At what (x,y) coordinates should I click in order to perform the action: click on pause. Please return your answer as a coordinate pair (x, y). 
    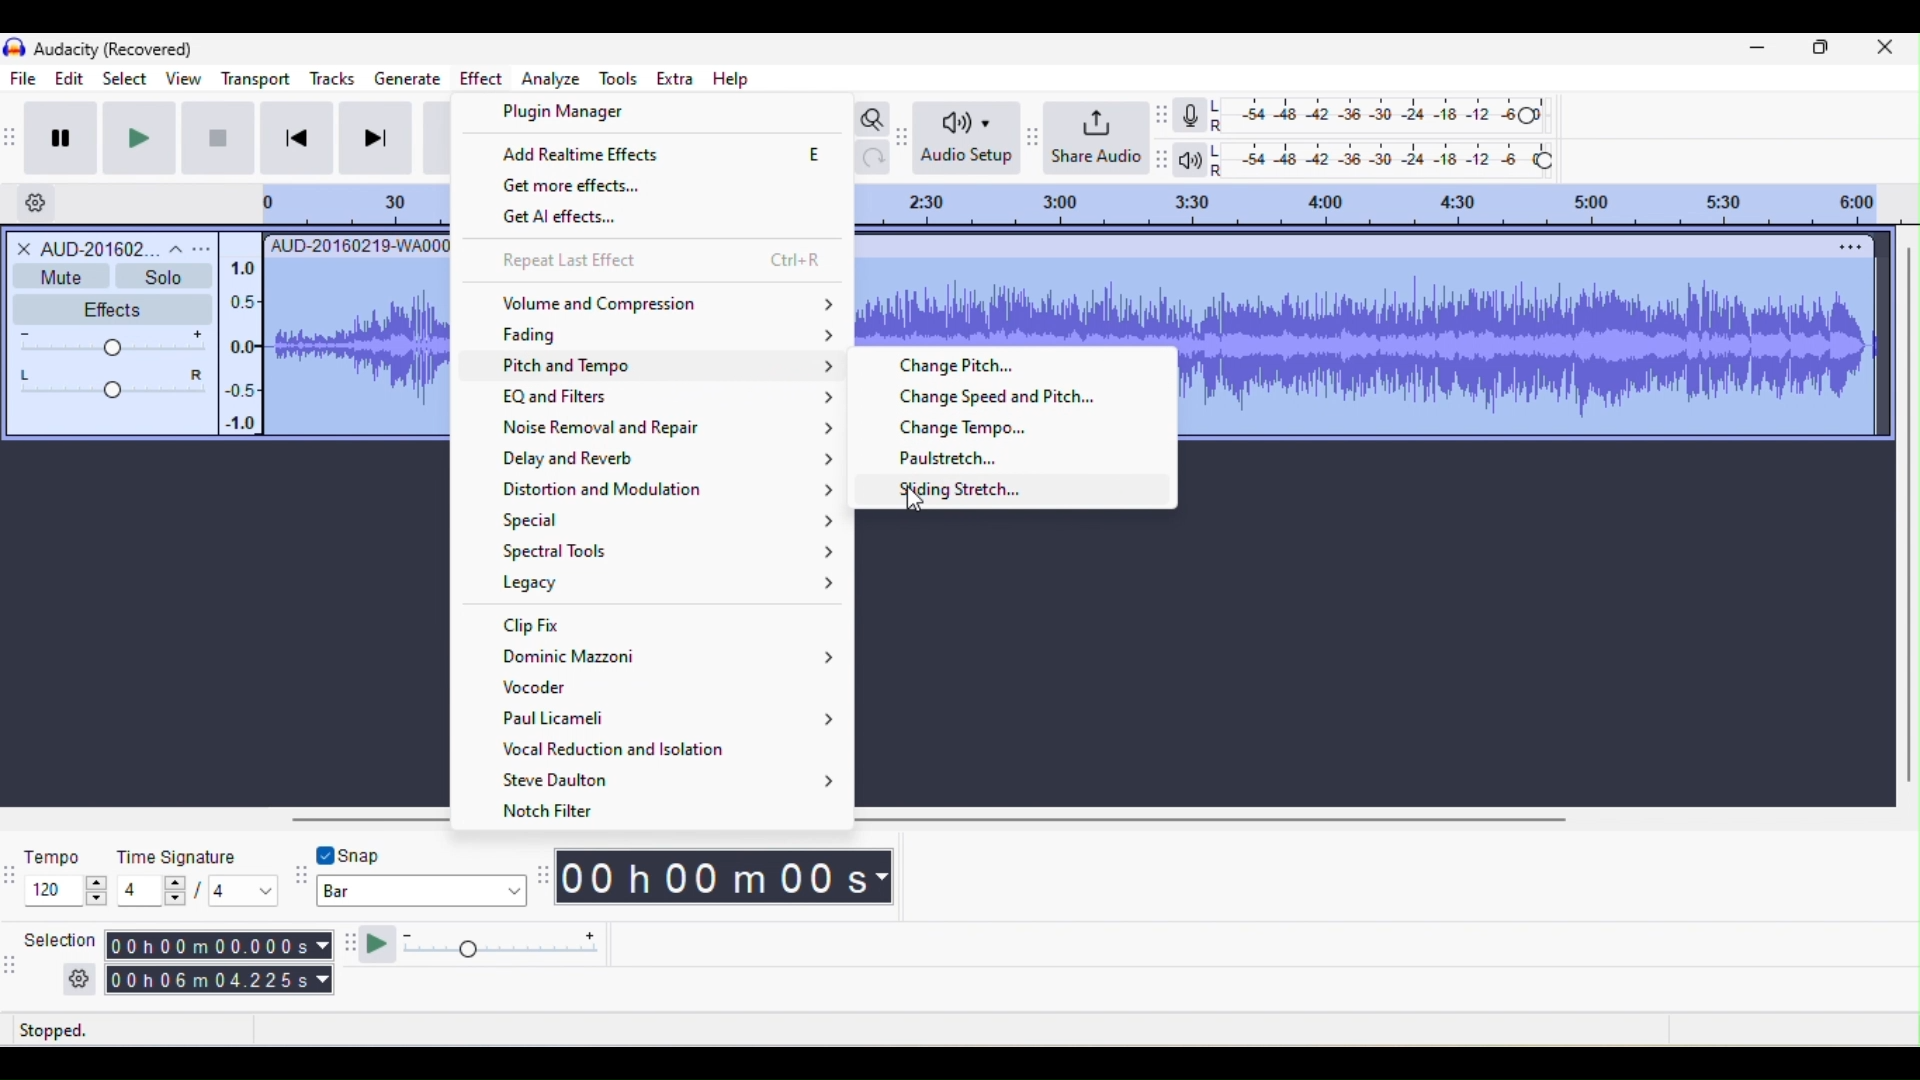
    Looking at the image, I should click on (67, 135).